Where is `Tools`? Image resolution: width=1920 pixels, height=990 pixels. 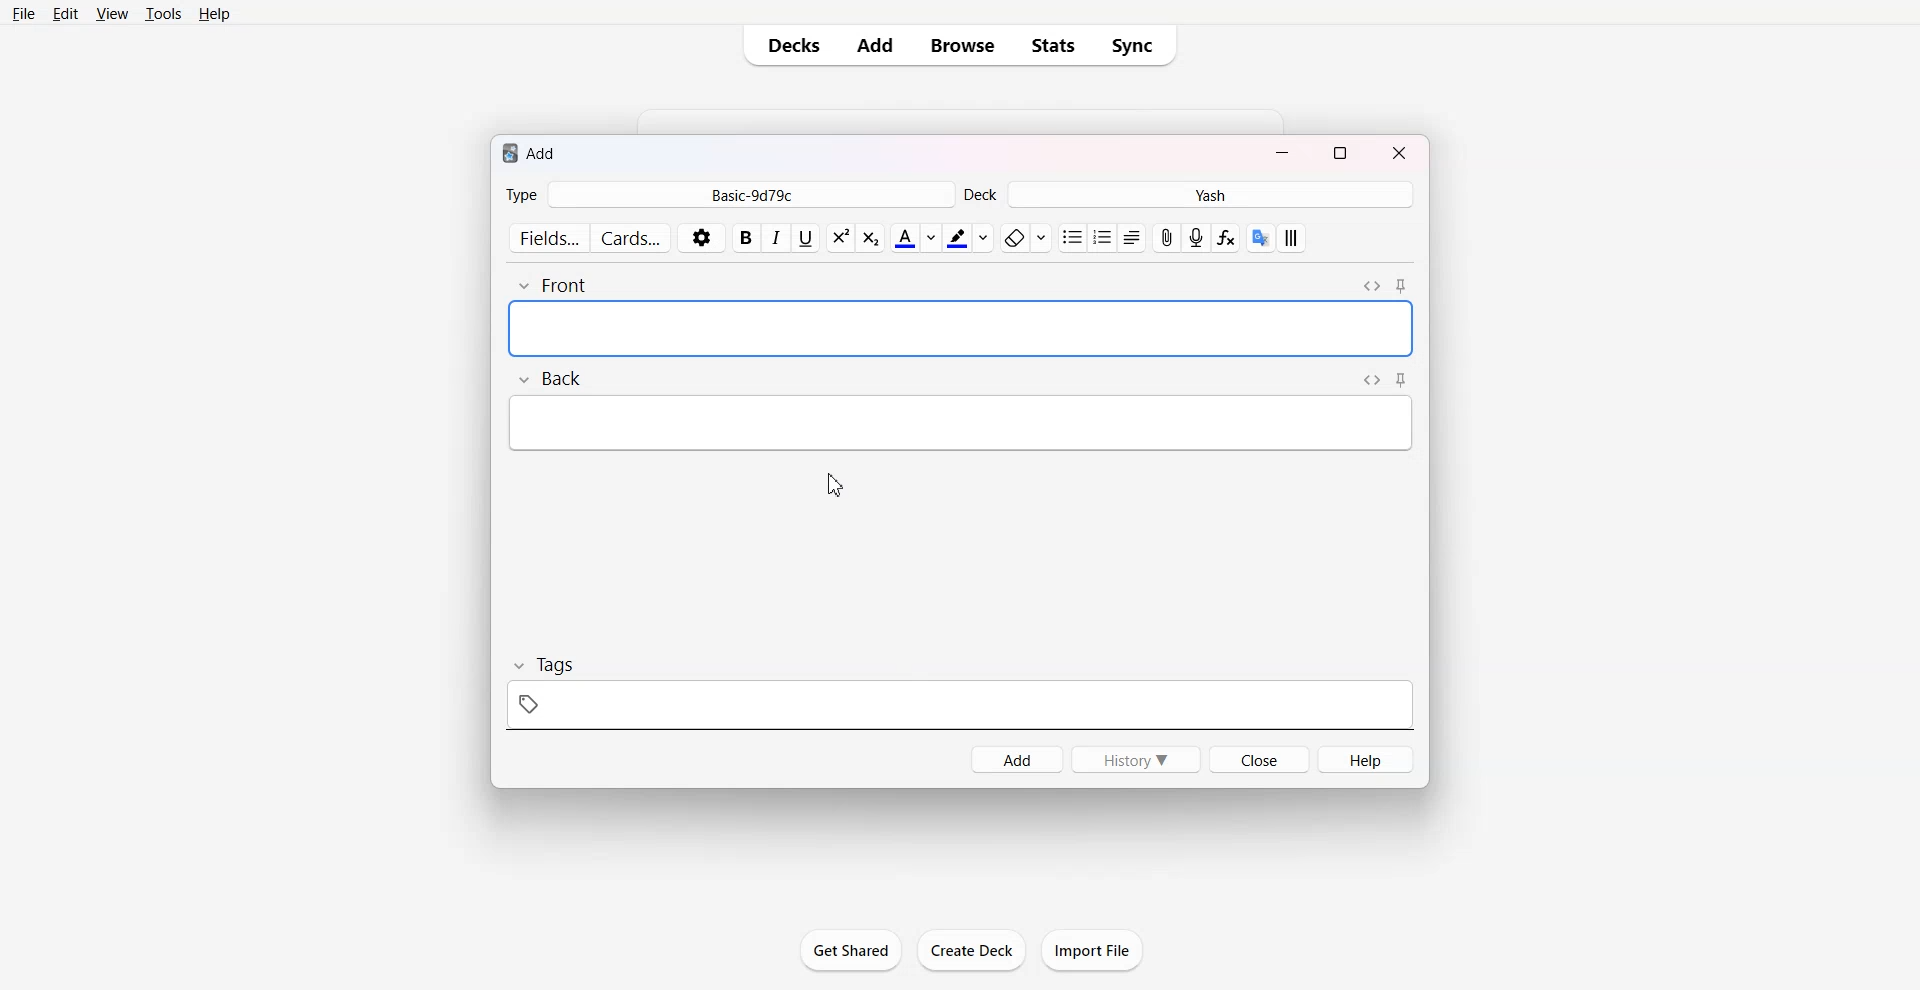 Tools is located at coordinates (164, 15).